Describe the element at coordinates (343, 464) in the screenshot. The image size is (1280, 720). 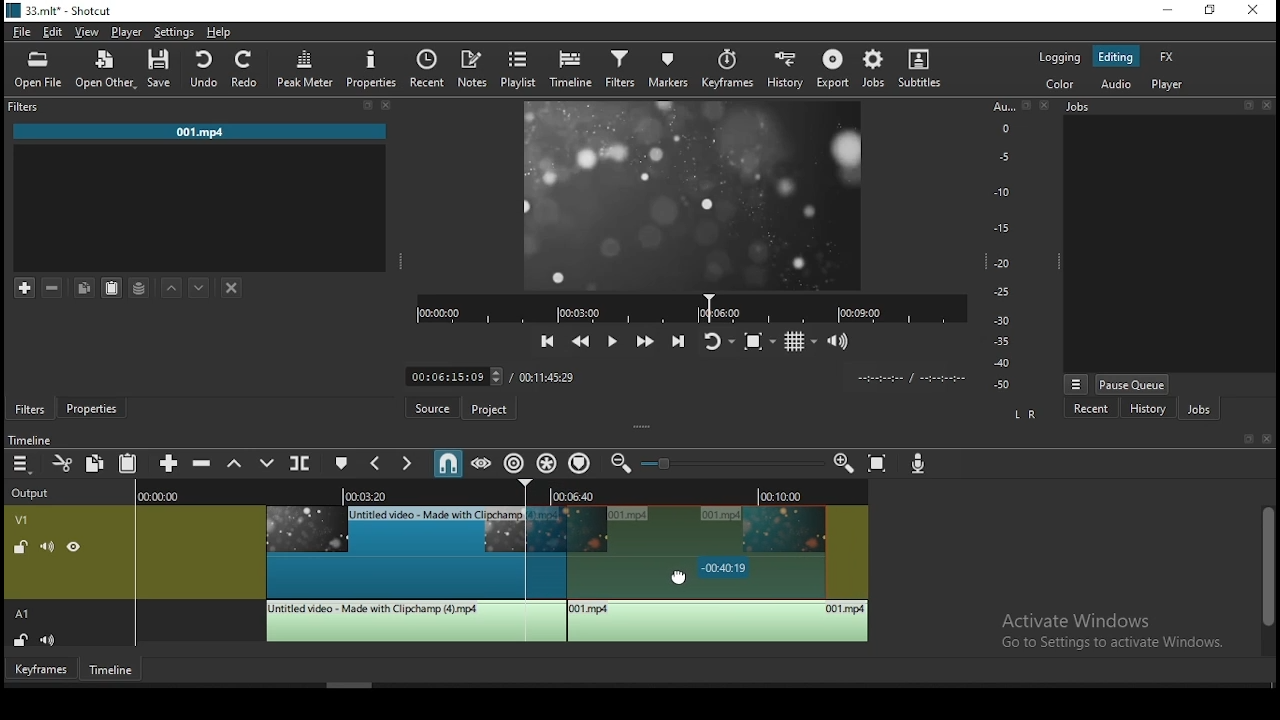
I see `create/edit marker` at that location.